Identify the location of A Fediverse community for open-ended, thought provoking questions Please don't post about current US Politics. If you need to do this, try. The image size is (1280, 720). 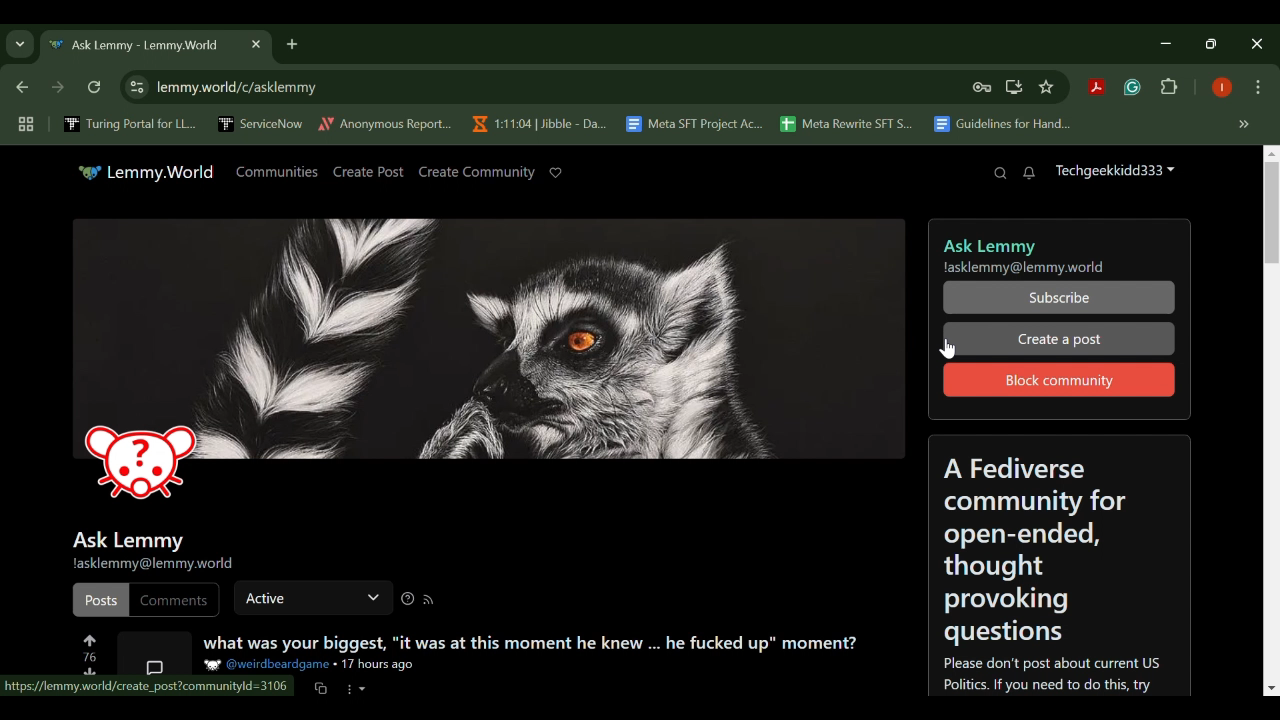
(1062, 568).